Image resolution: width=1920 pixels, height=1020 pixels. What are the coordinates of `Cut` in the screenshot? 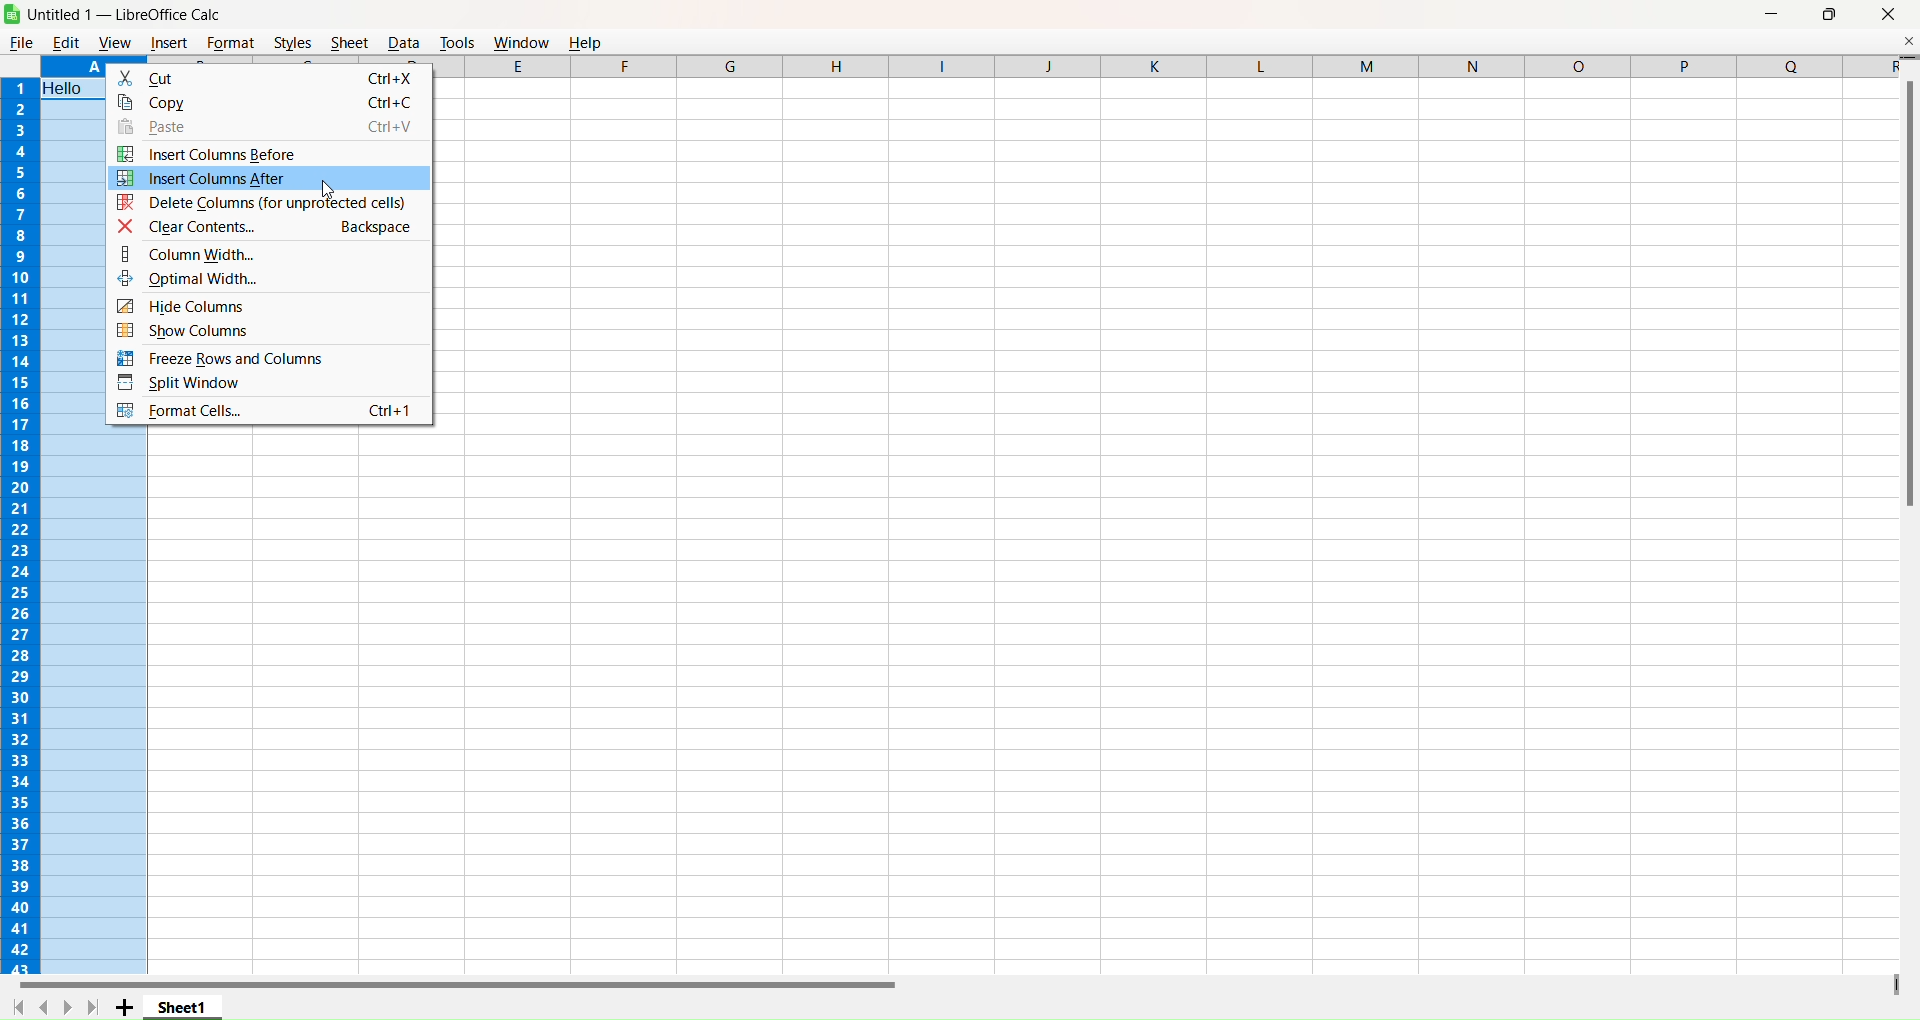 It's located at (272, 77).